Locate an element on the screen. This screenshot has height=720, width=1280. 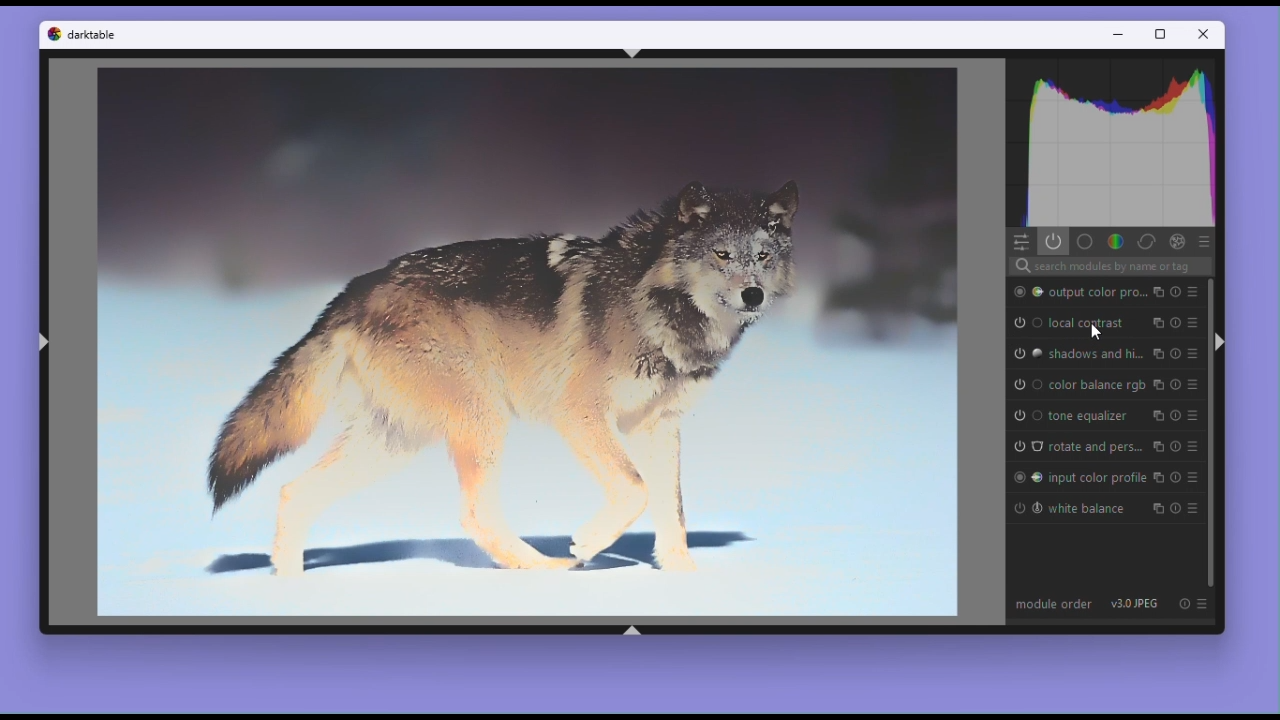
Image is located at coordinates (529, 340).